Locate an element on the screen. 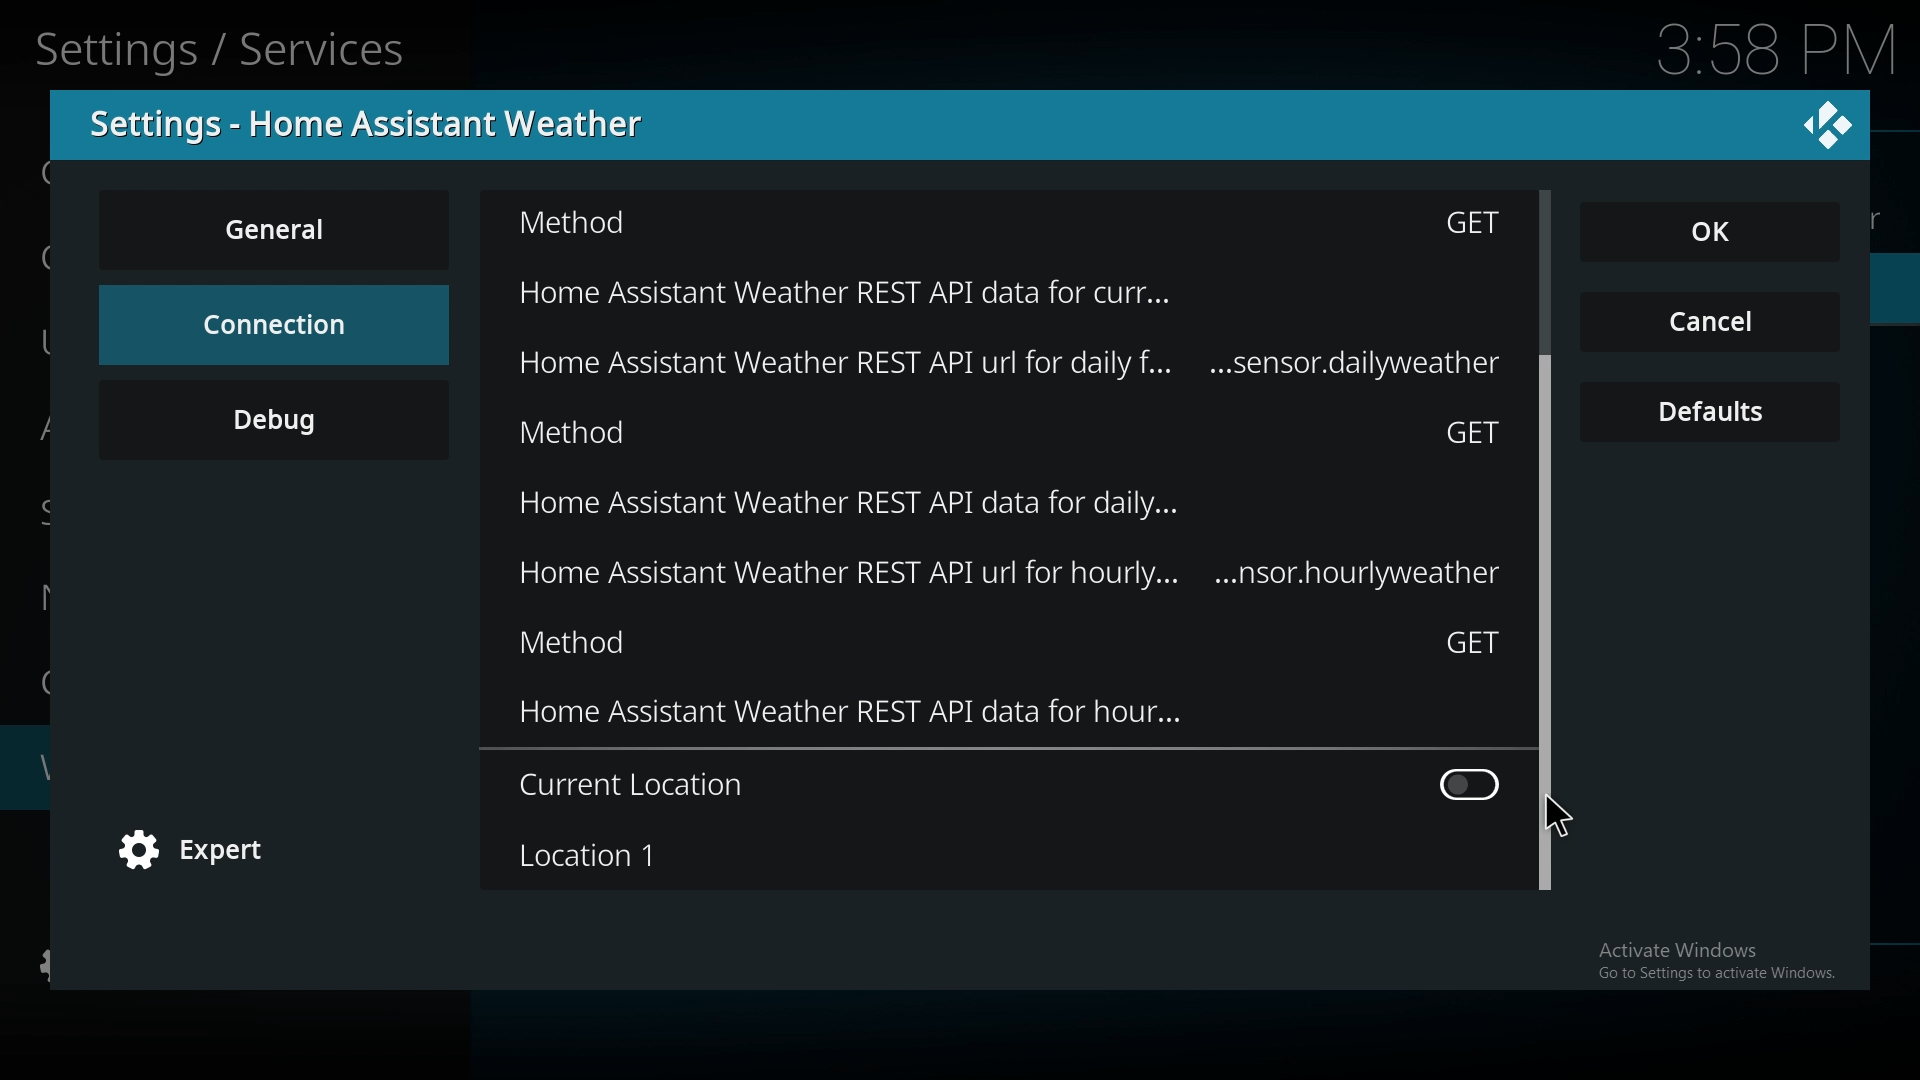  method is located at coordinates (1014, 437).